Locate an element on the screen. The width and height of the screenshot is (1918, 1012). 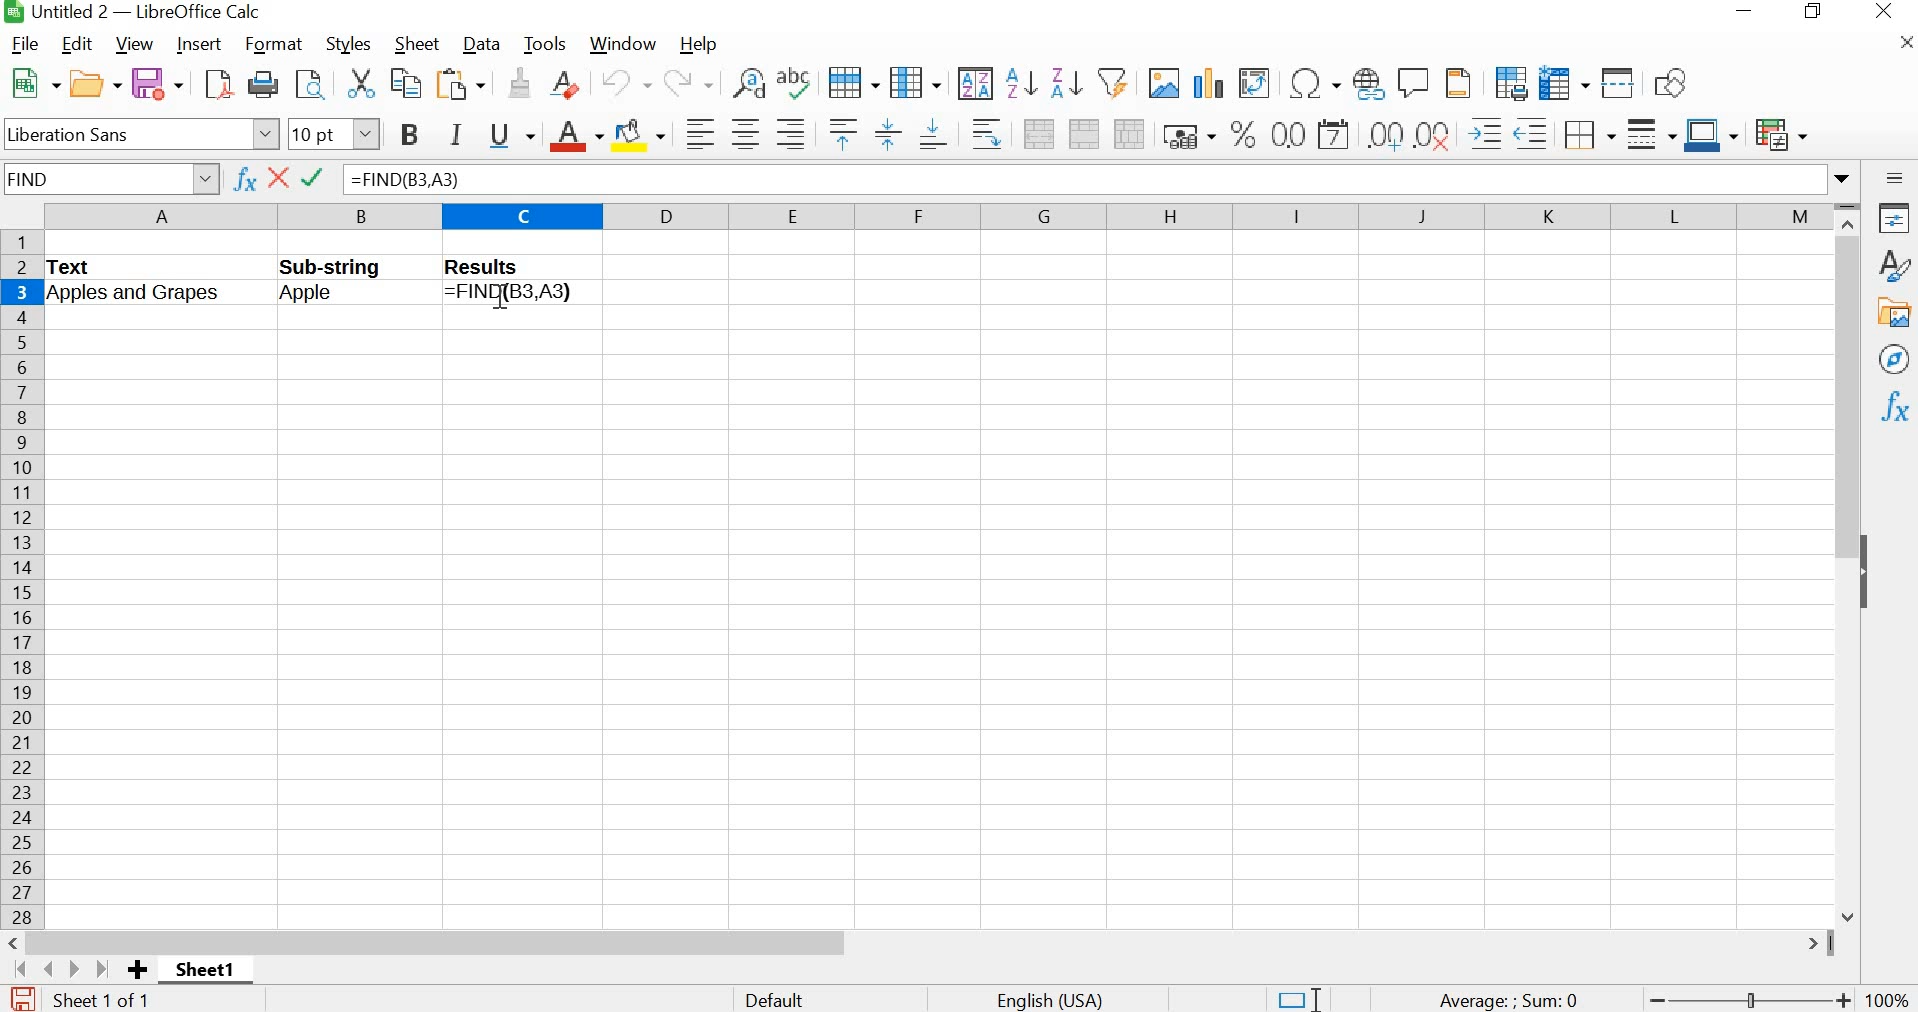
open is located at coordinates (94, 80).